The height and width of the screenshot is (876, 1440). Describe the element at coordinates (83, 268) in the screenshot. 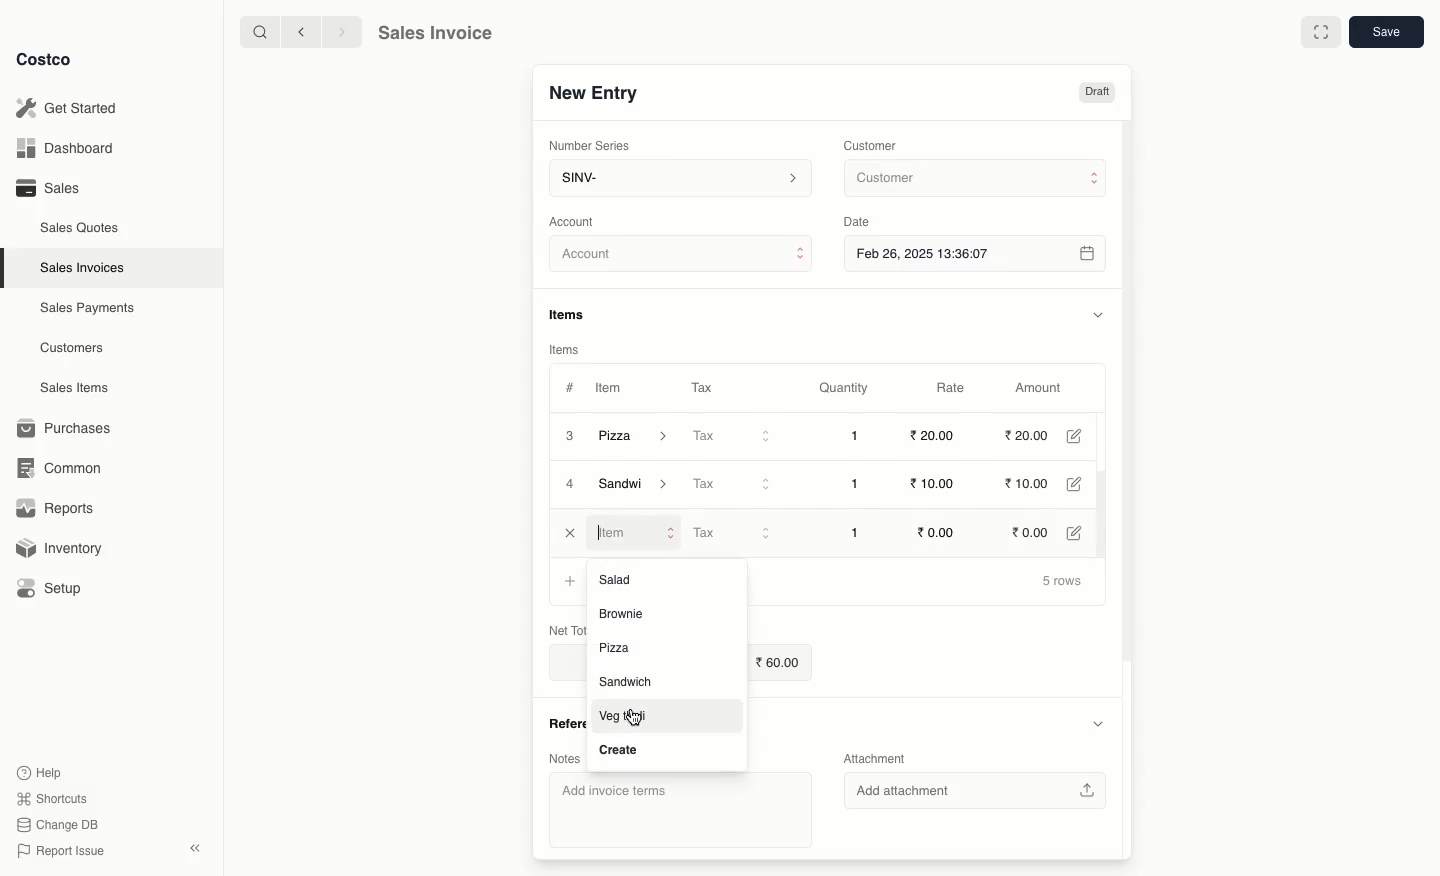

I see `Sales Invoices` at that location.